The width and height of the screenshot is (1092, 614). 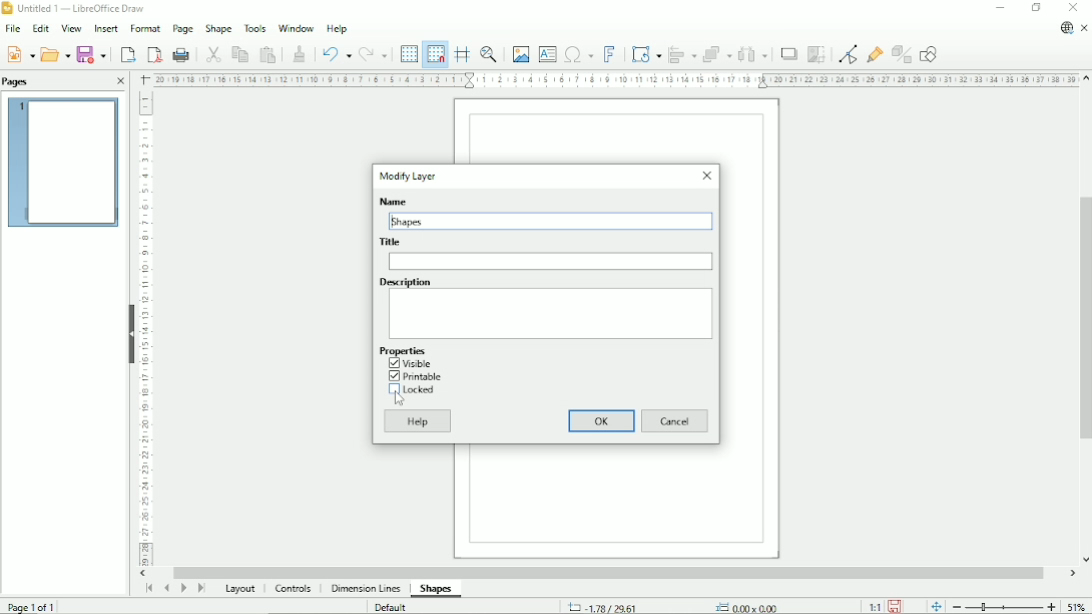 What do you see at coordinates (182, 29) in the screenshot?
I see `Page` at bounding box center [182, 29].